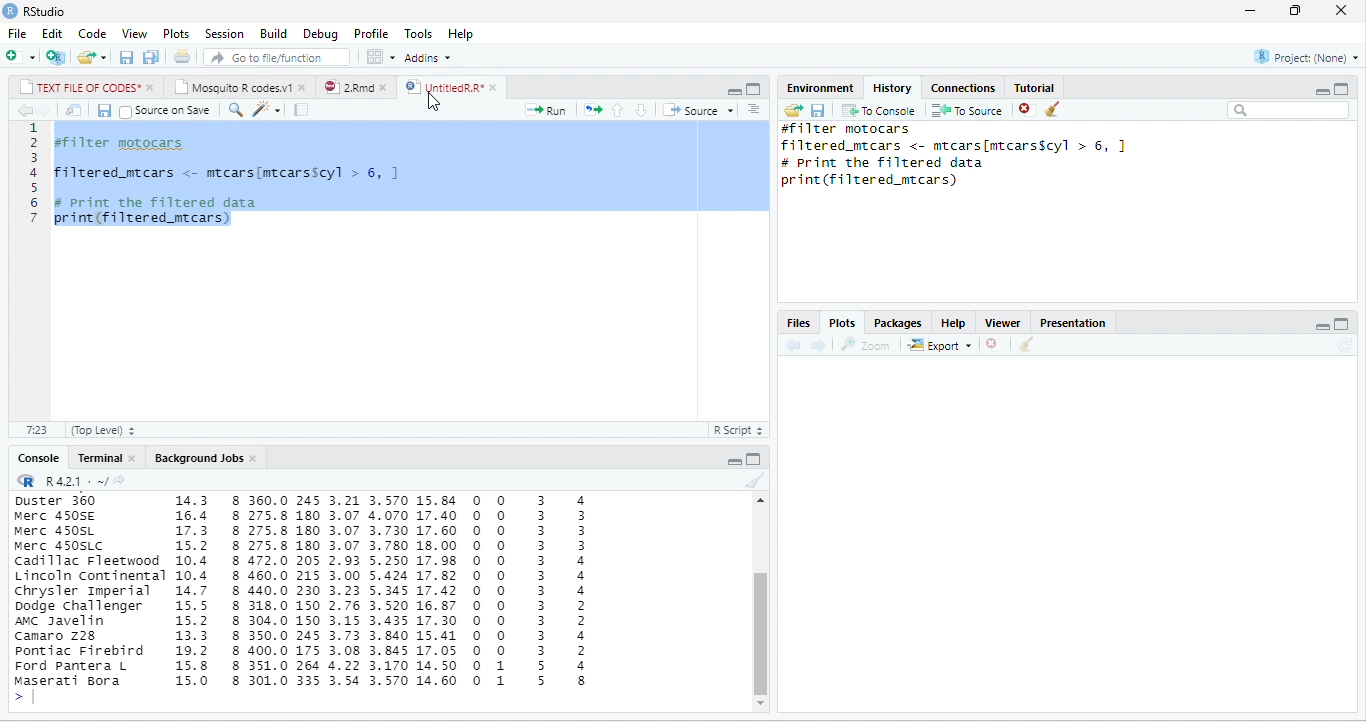 Image resolution: width=1366 pixels, height=722 pixels. Describe the element at coordinates (235, 110) in the screenshot. I see `search` at that location.